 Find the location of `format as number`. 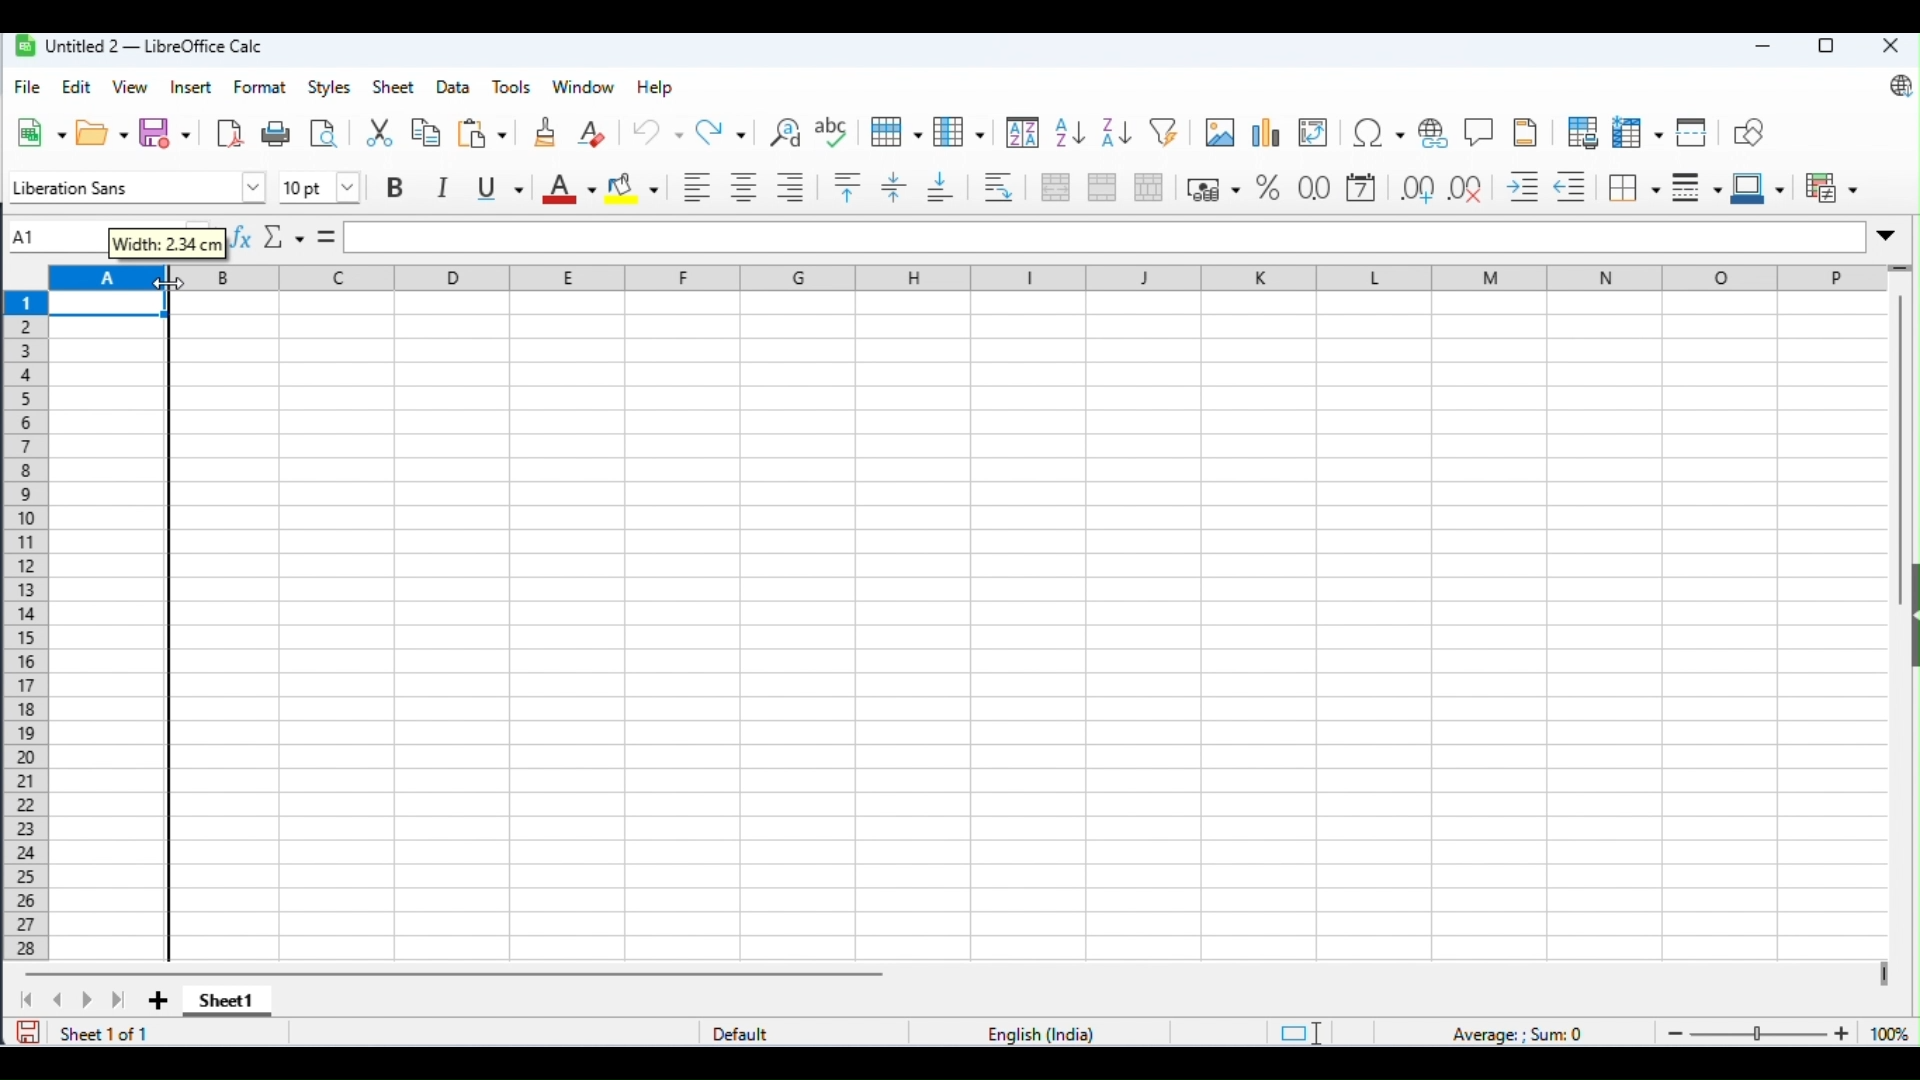

format as number is located at coordinates (1314, 187).